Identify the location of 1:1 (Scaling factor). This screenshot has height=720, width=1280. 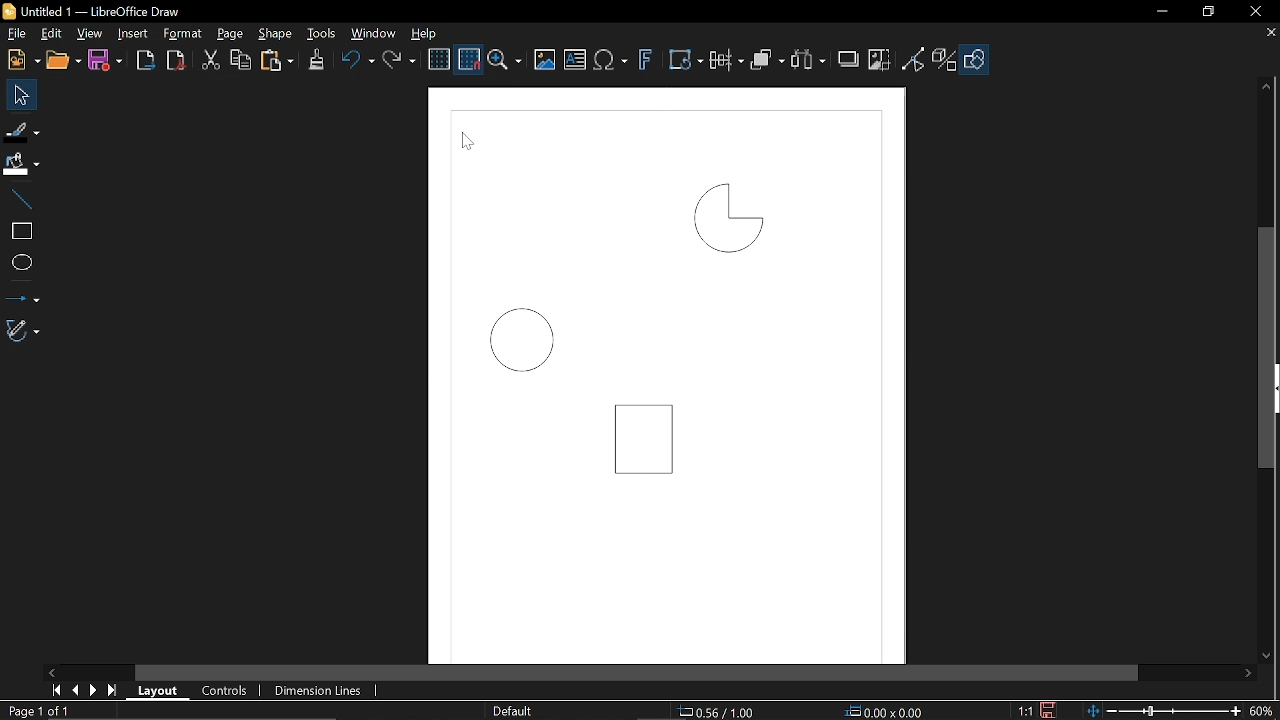
(1024, 709).